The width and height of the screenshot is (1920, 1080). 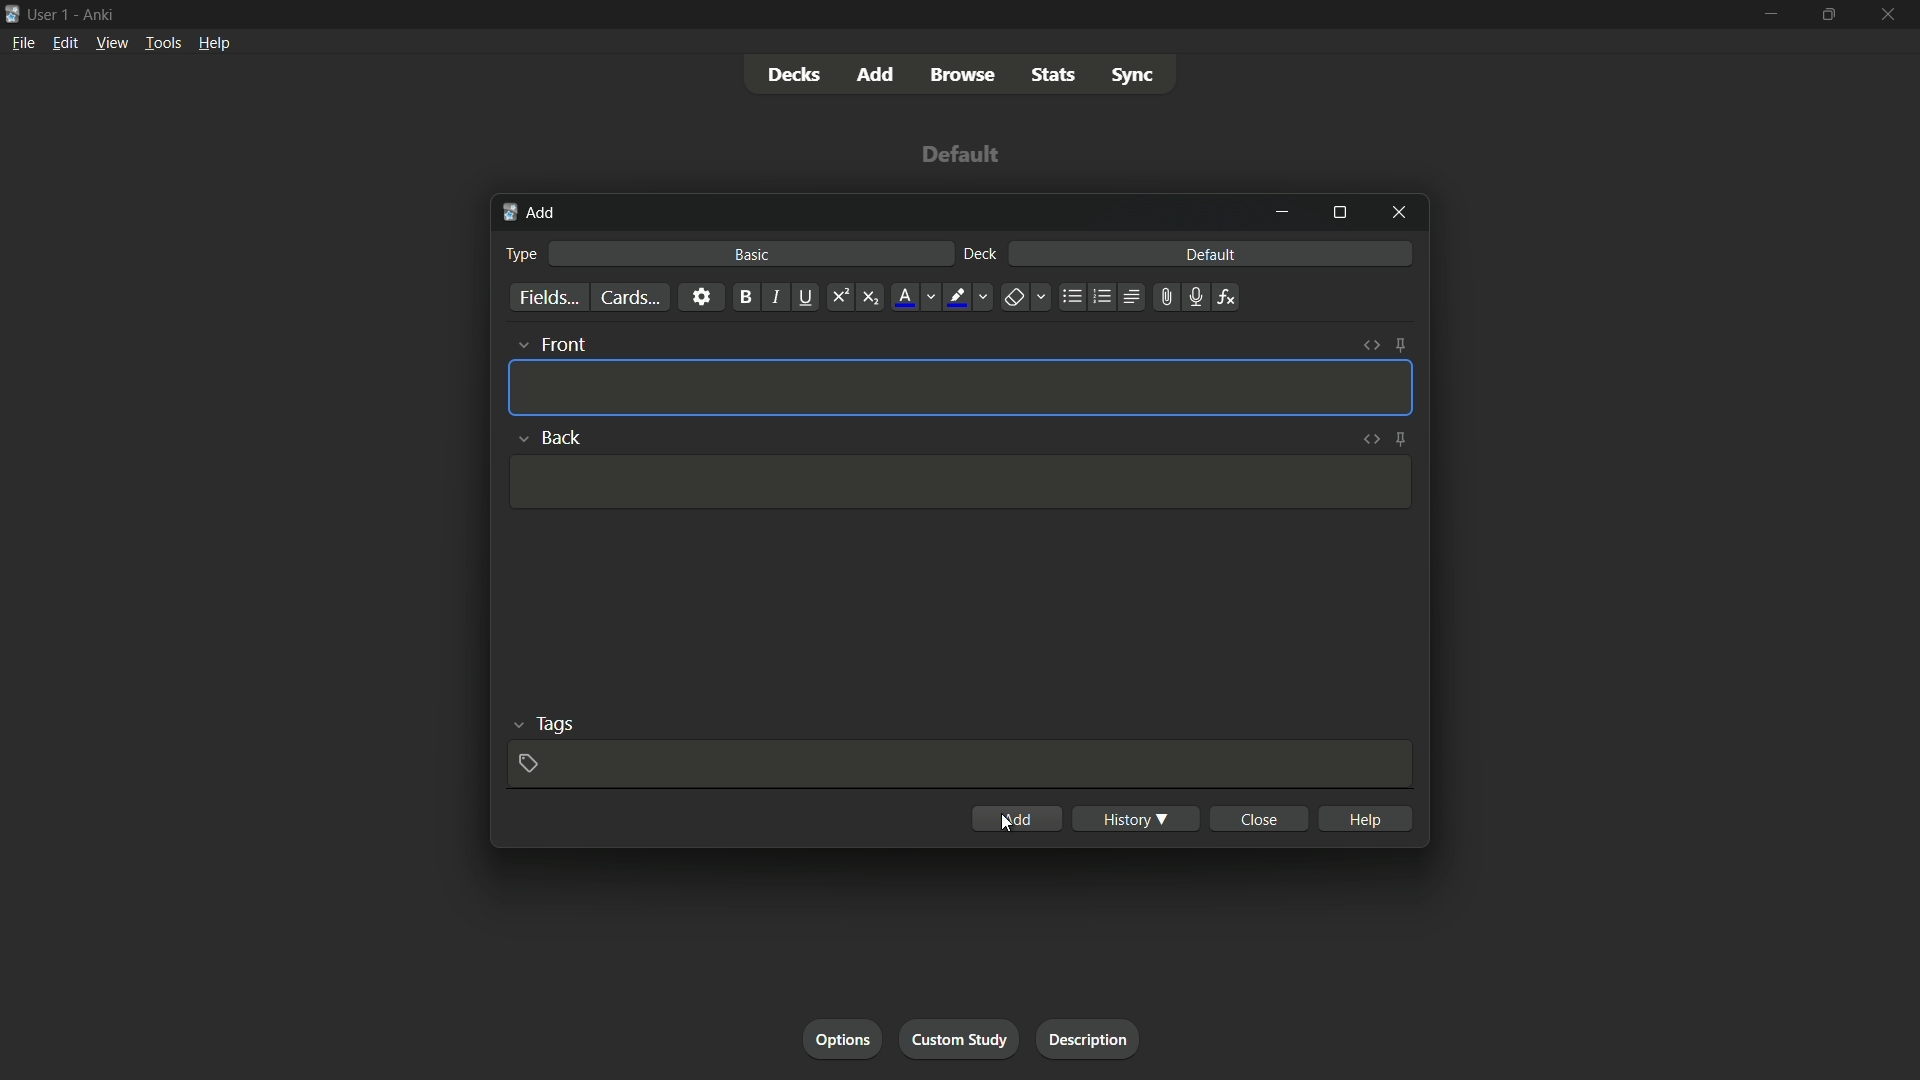 I want to click on italic, so click(x=774, y=296).